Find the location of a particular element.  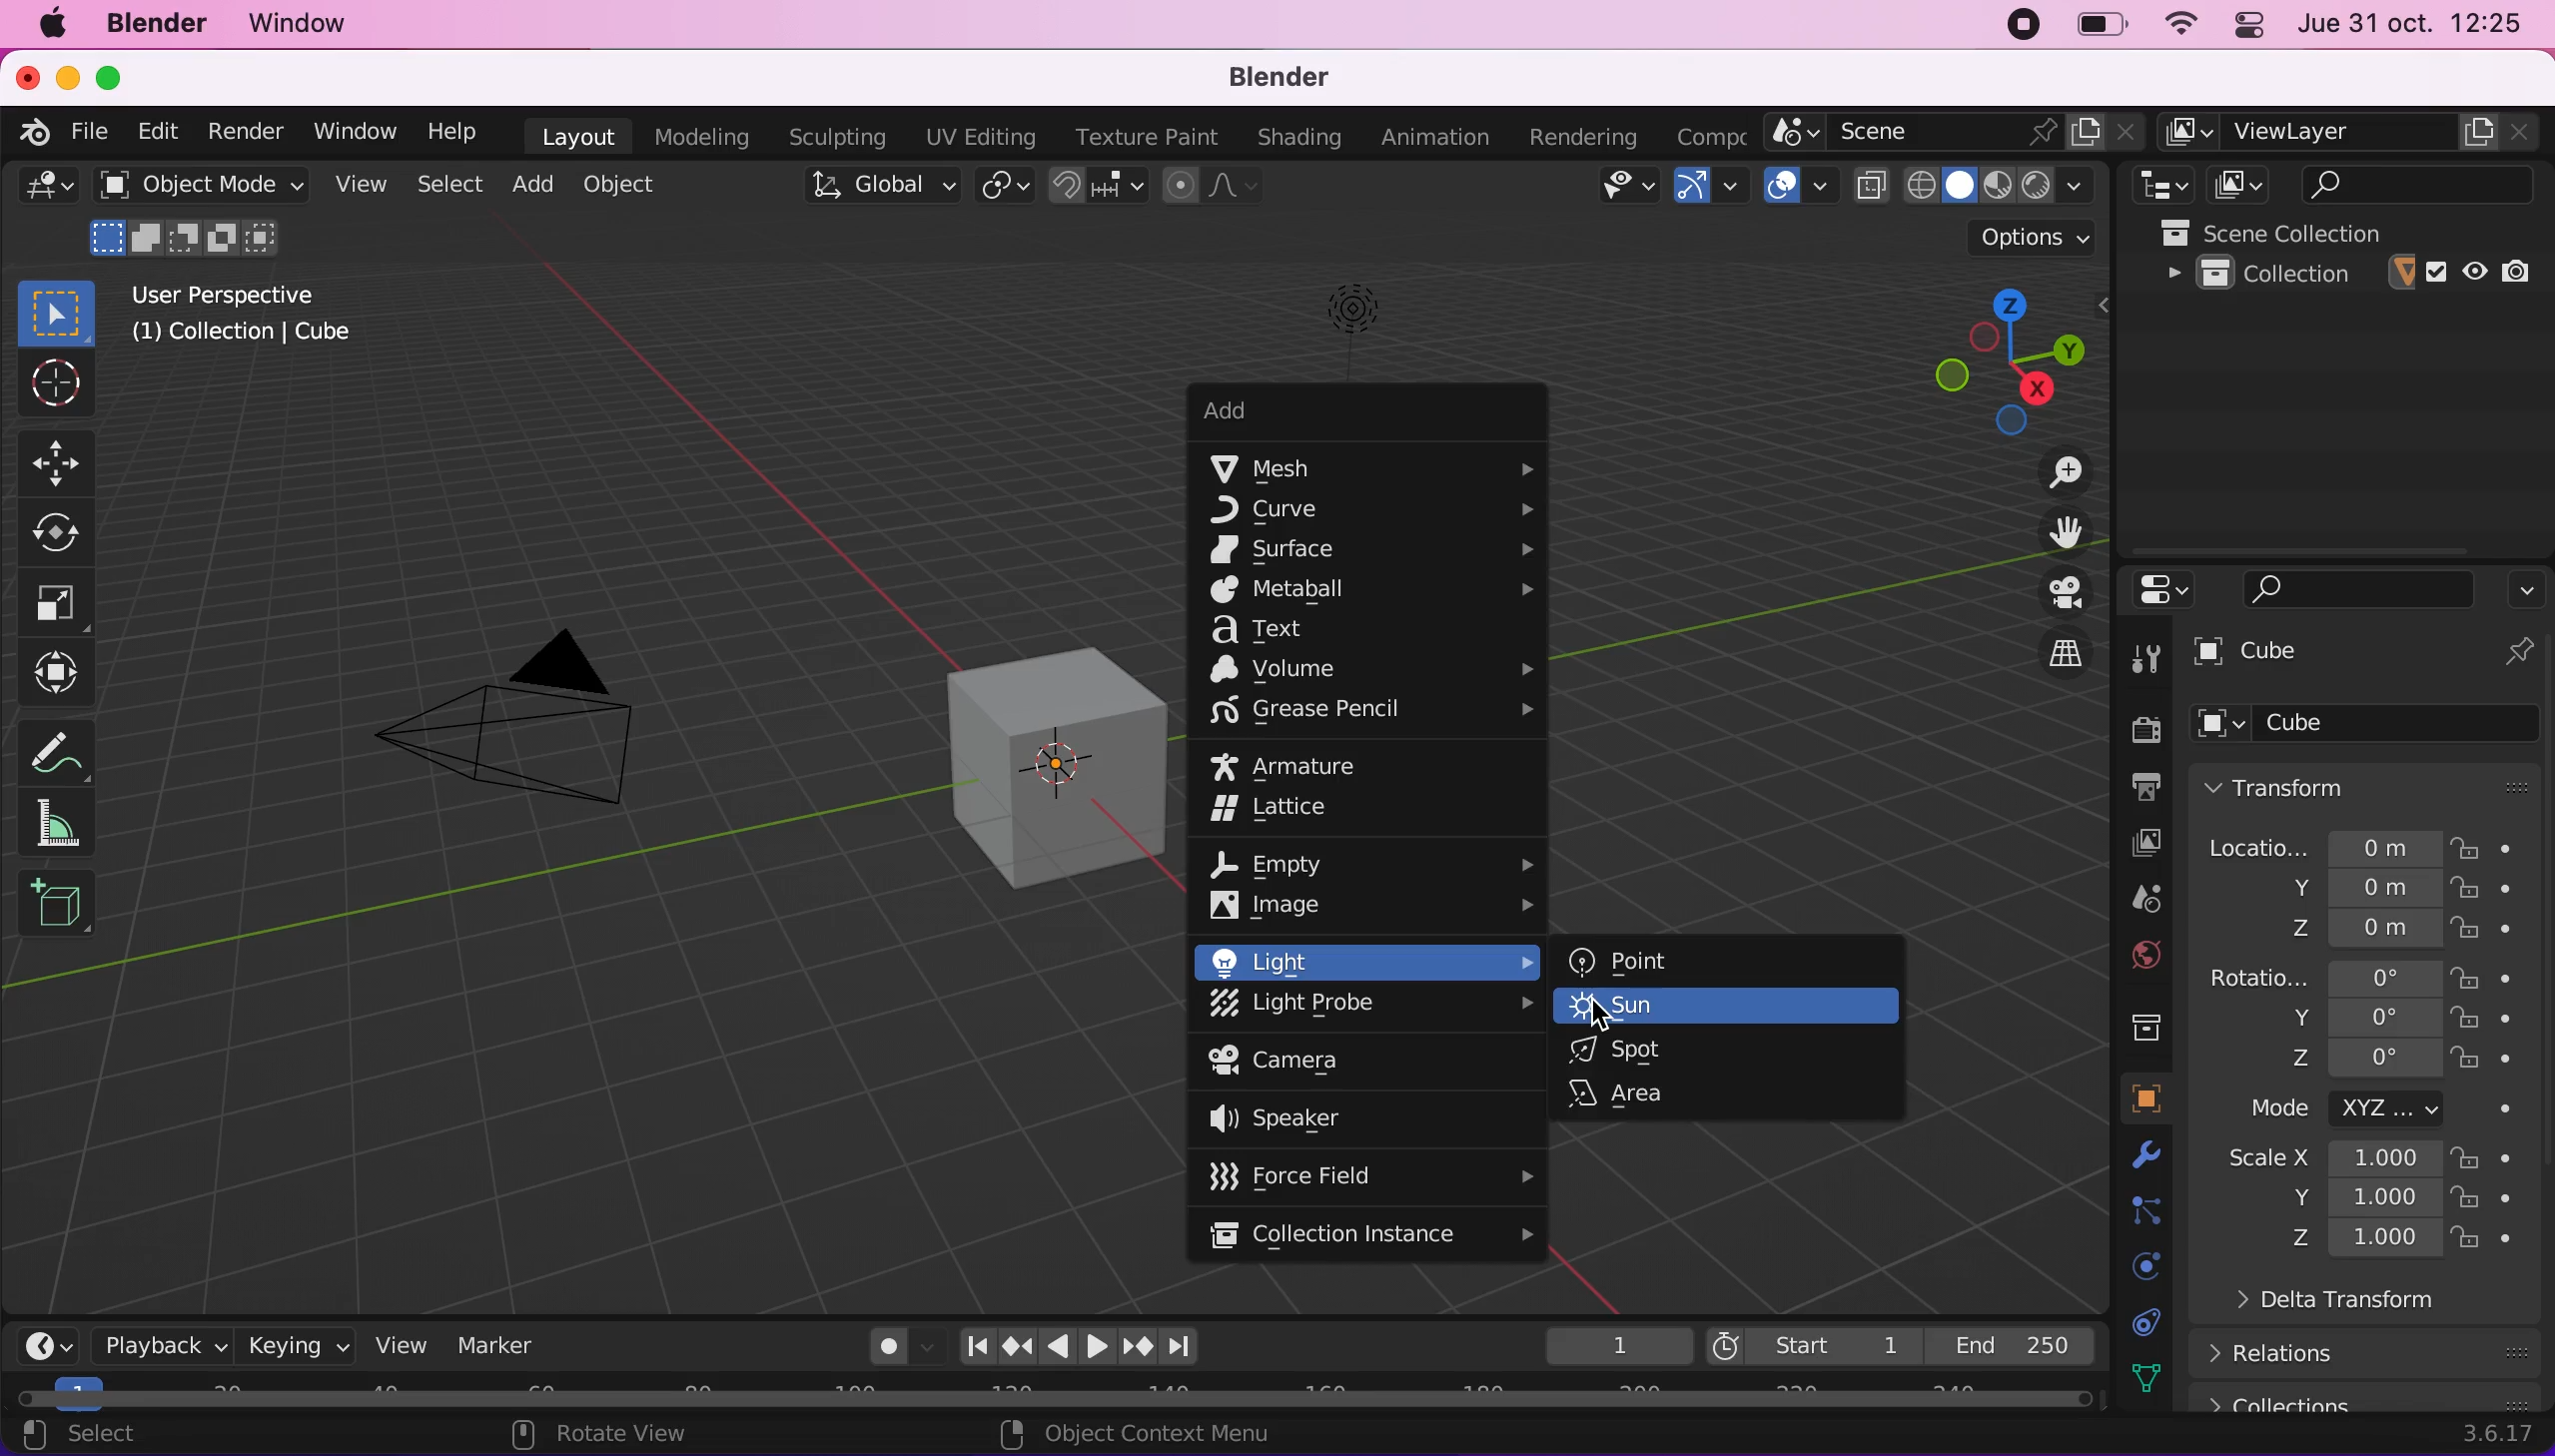

lock is located at coordinates (2505, 892).